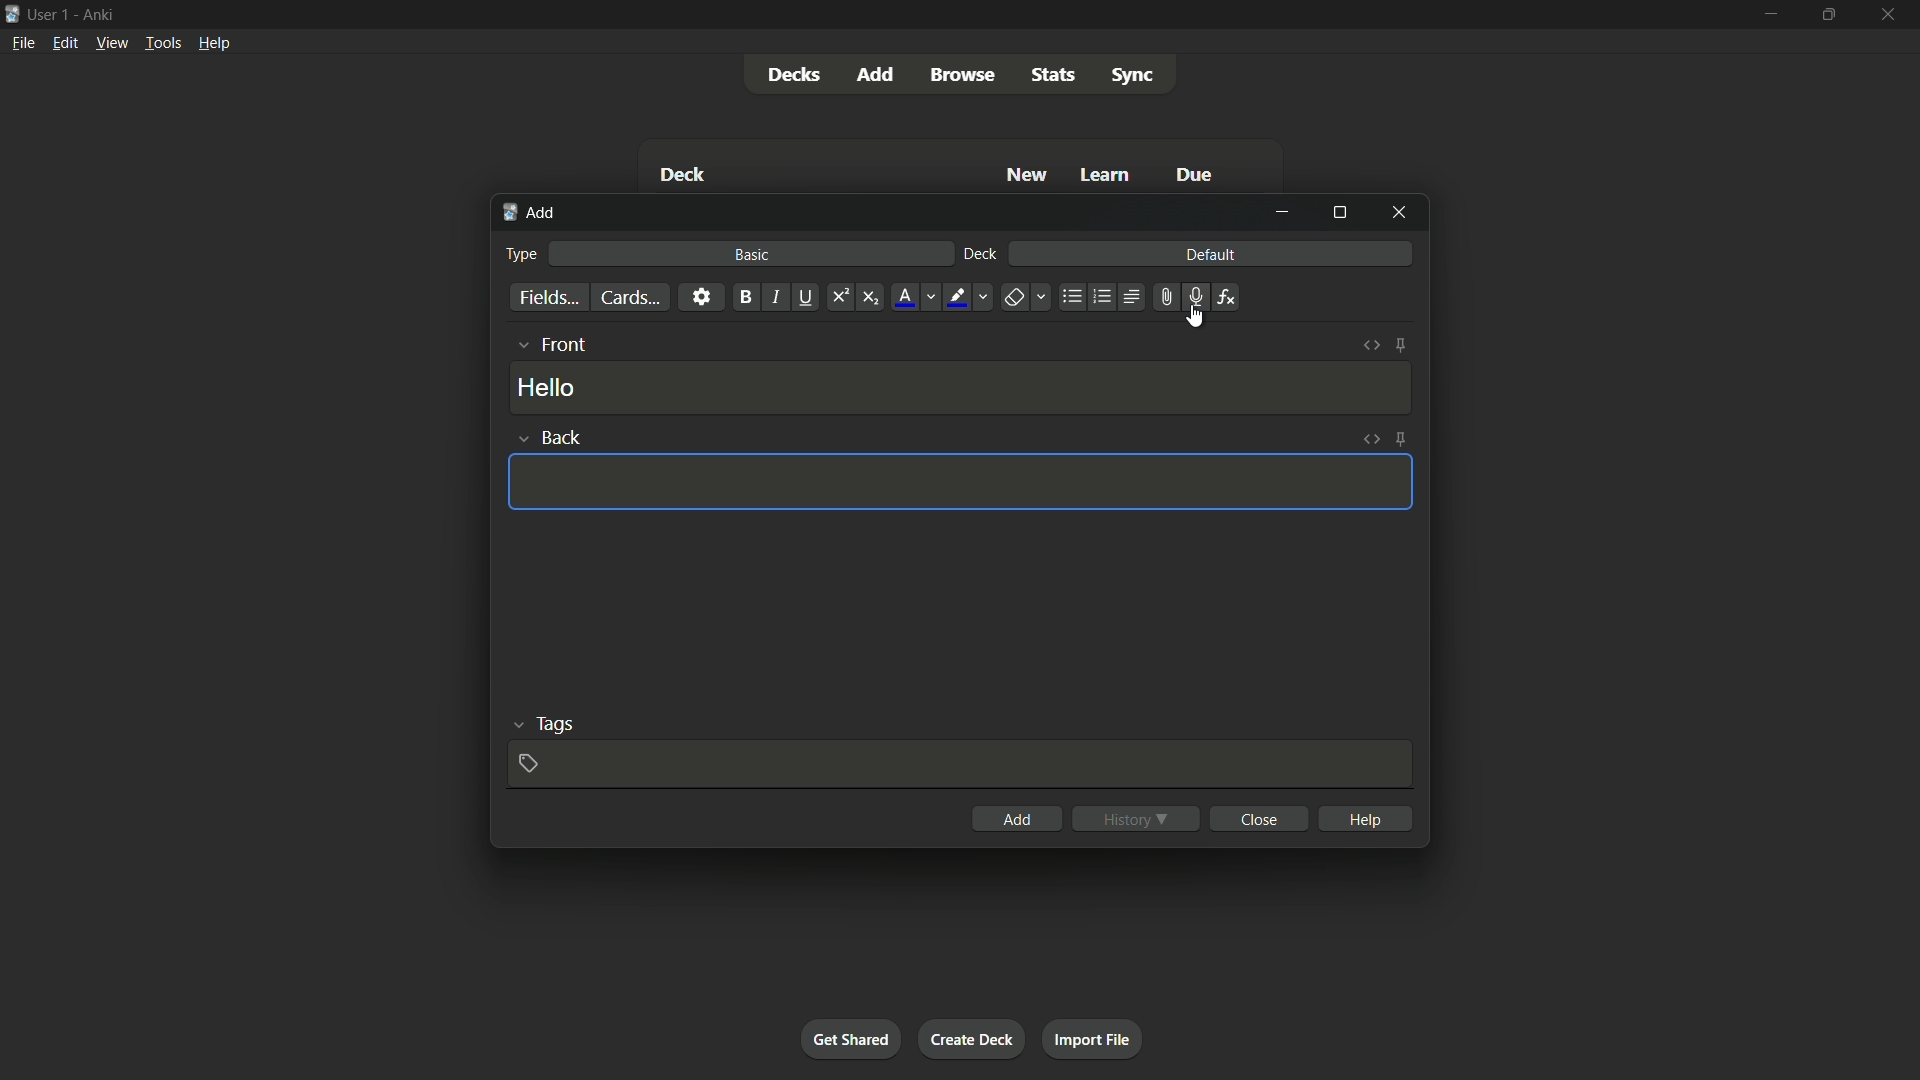 This screenshot has width=1920, height=1080. What do you see at coordinates (543, 722) in the screenshot?
I see `tags` at bounding box center [543, 722].